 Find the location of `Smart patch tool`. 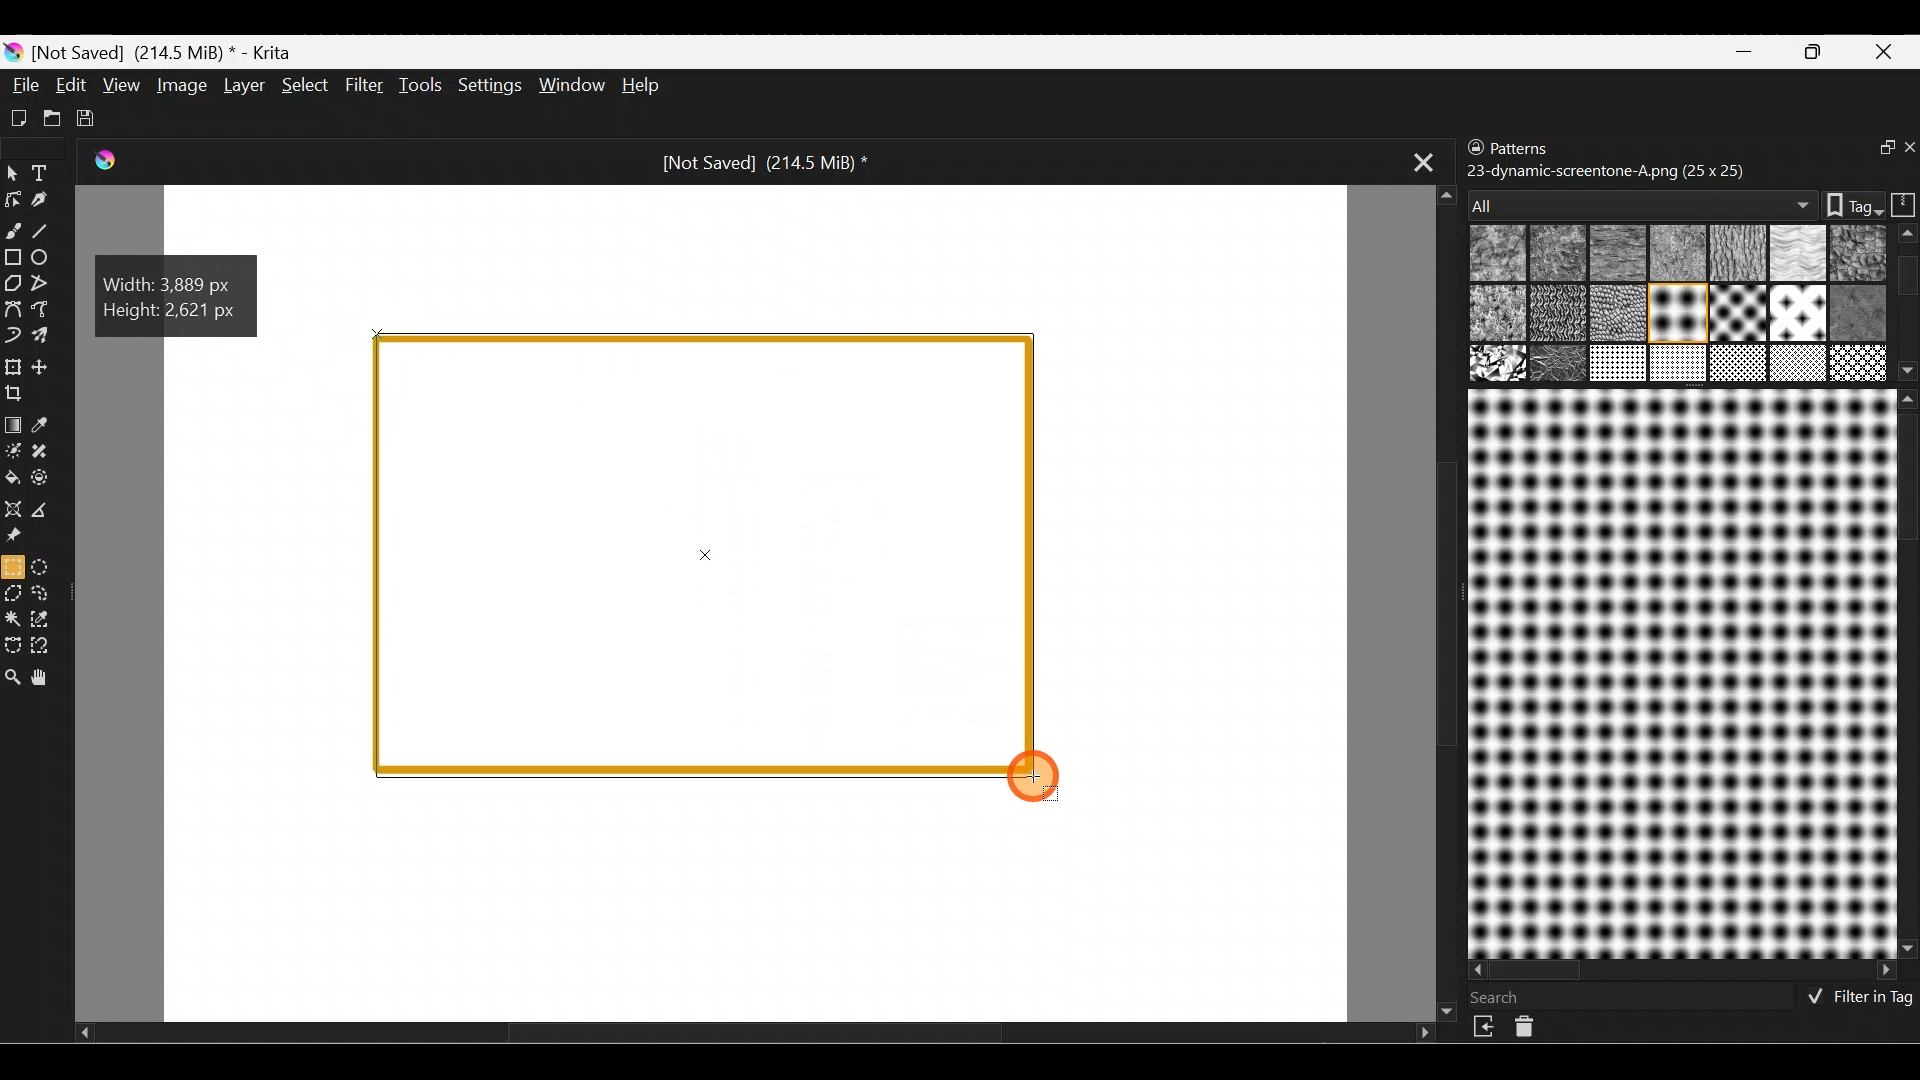

Smart patch tool is located at coordinates (52, 454).